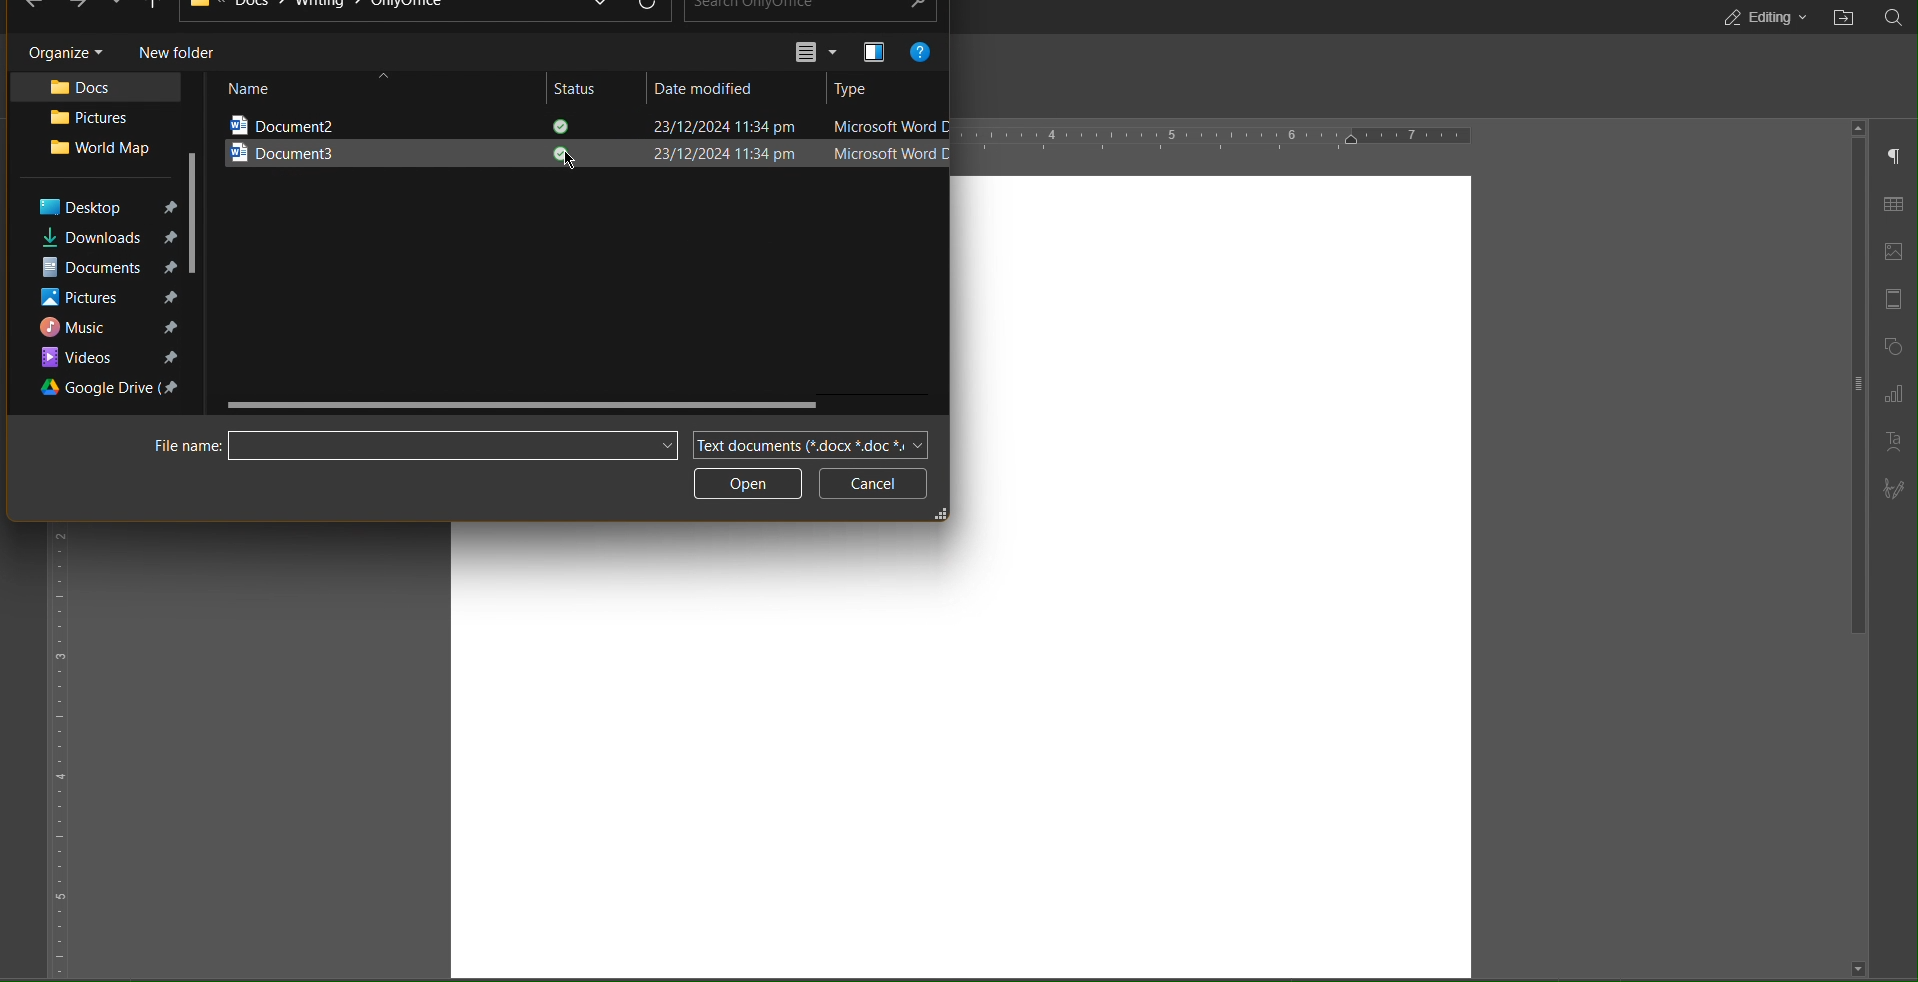 Image resolution: width=1918 pixels, height=982 pixels. What do you see at coordinates (525, 405) in the screenshot?
I see `Scrollbar` at bounding box center [525, 405].